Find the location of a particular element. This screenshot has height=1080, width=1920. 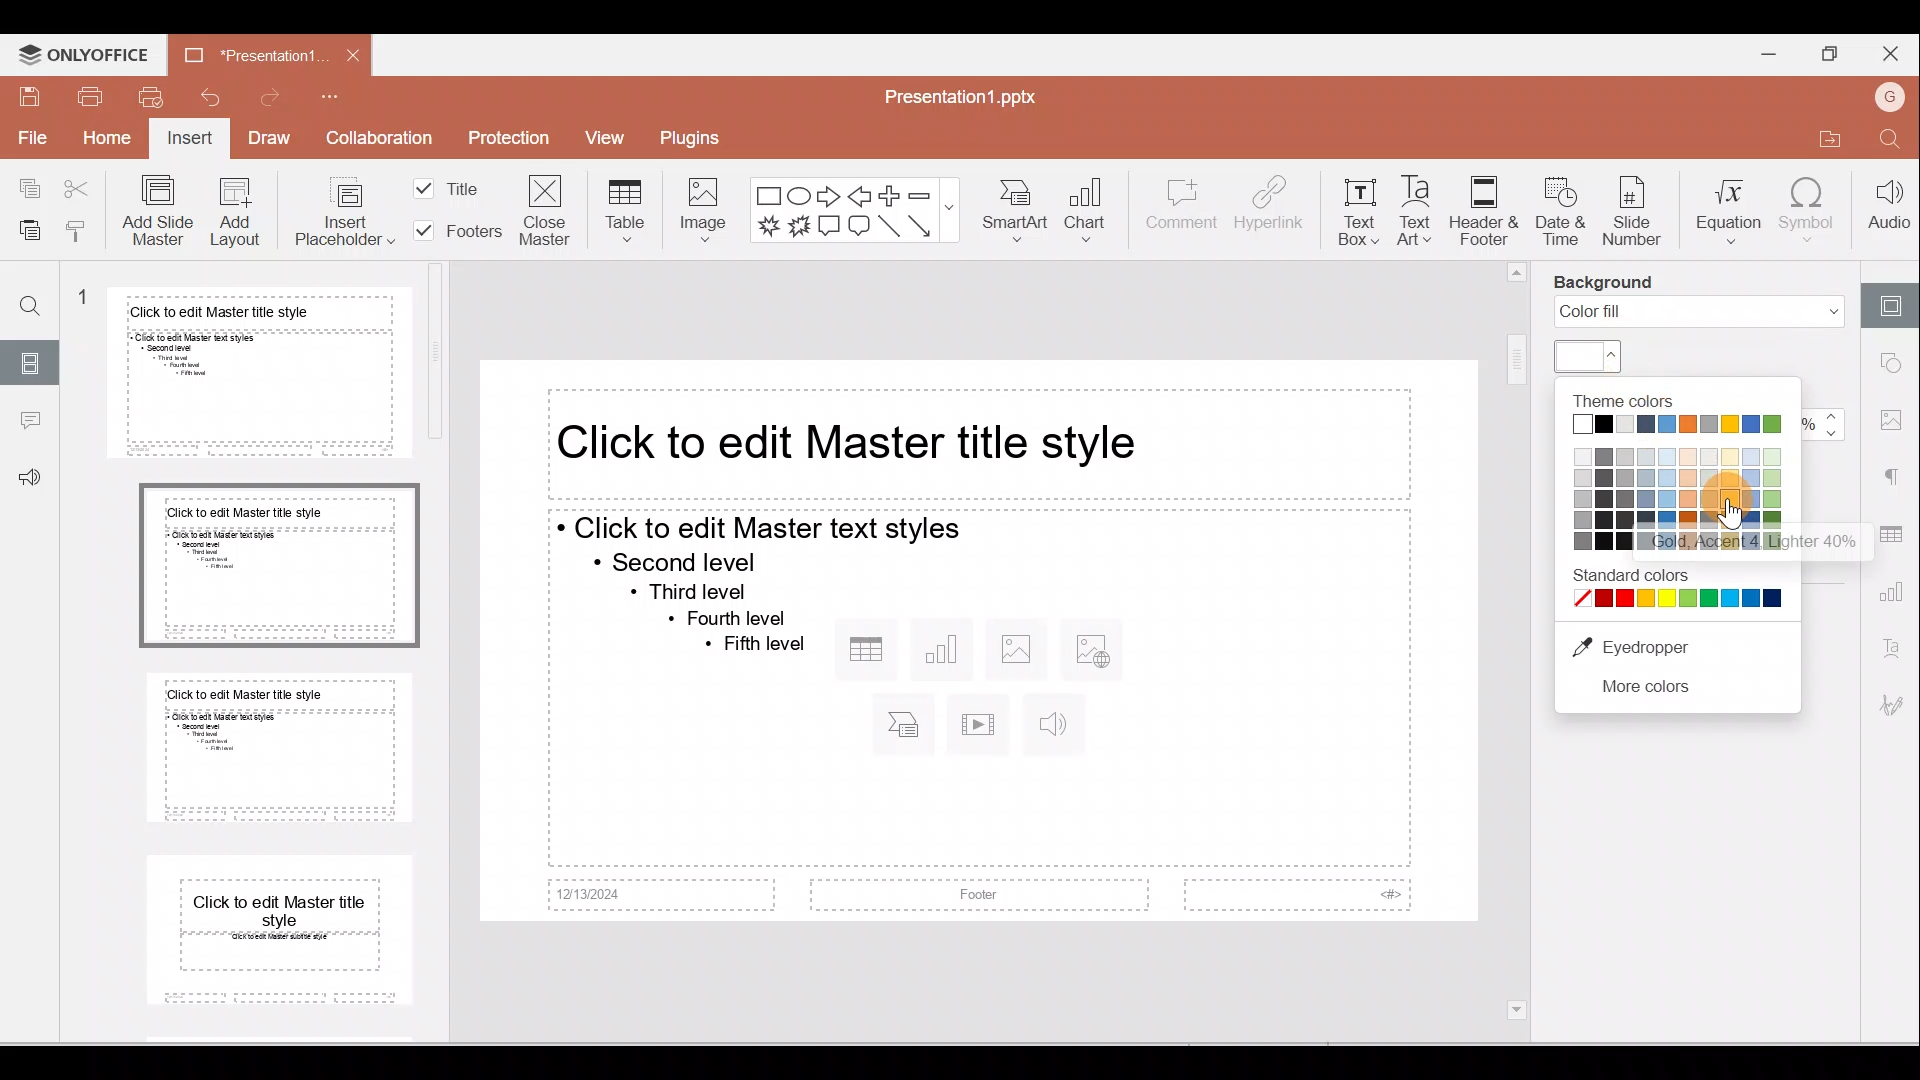

Account name is located at coordinates (1894, 97).